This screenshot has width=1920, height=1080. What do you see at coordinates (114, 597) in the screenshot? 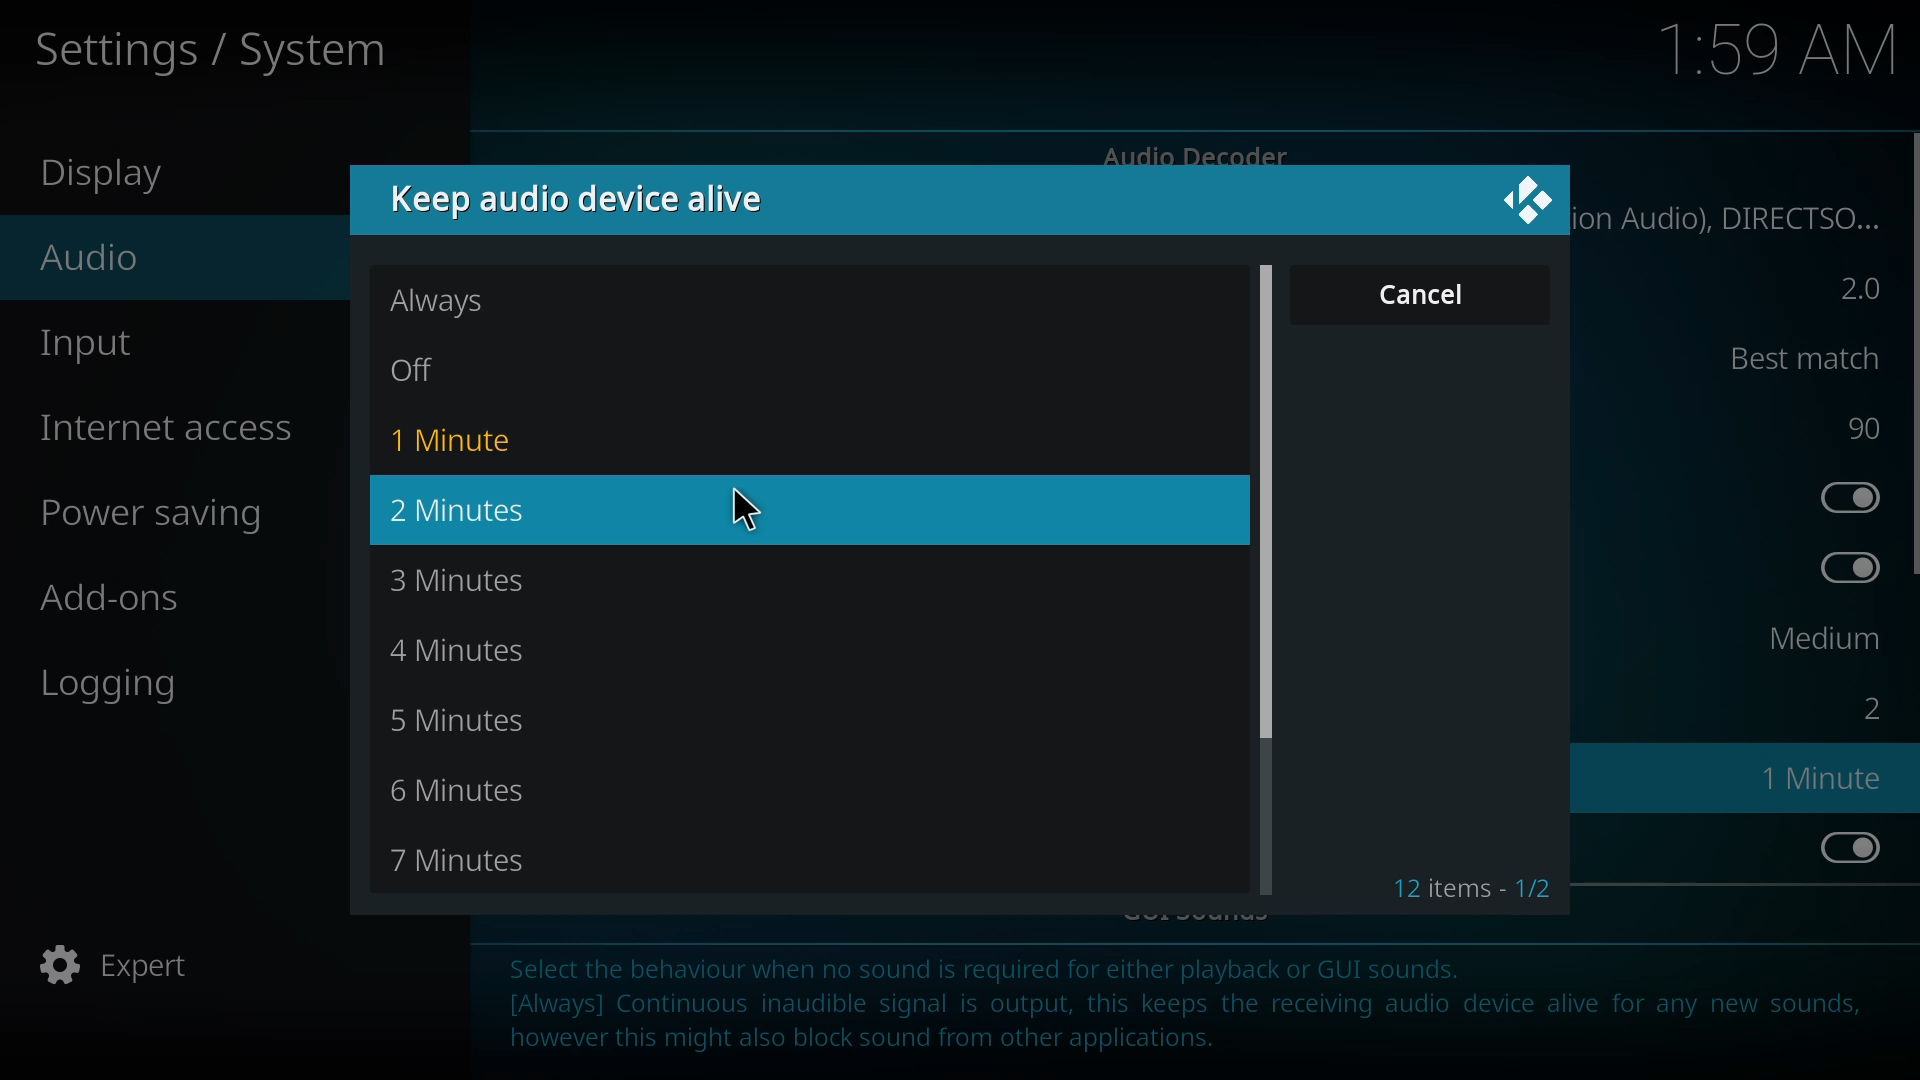
I see `add-ons` at bounding box center [114, 597].